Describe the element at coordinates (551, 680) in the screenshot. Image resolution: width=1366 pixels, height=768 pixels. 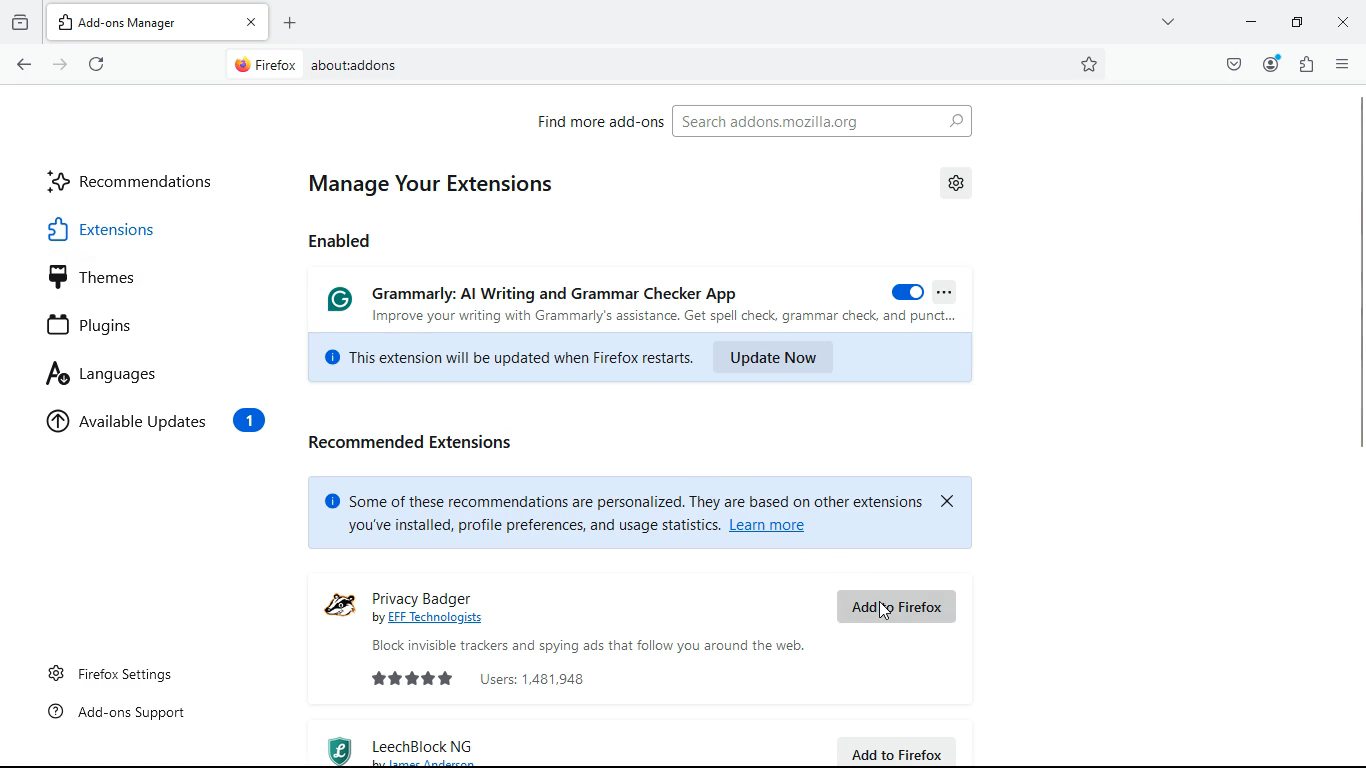
I see `users` at that location.